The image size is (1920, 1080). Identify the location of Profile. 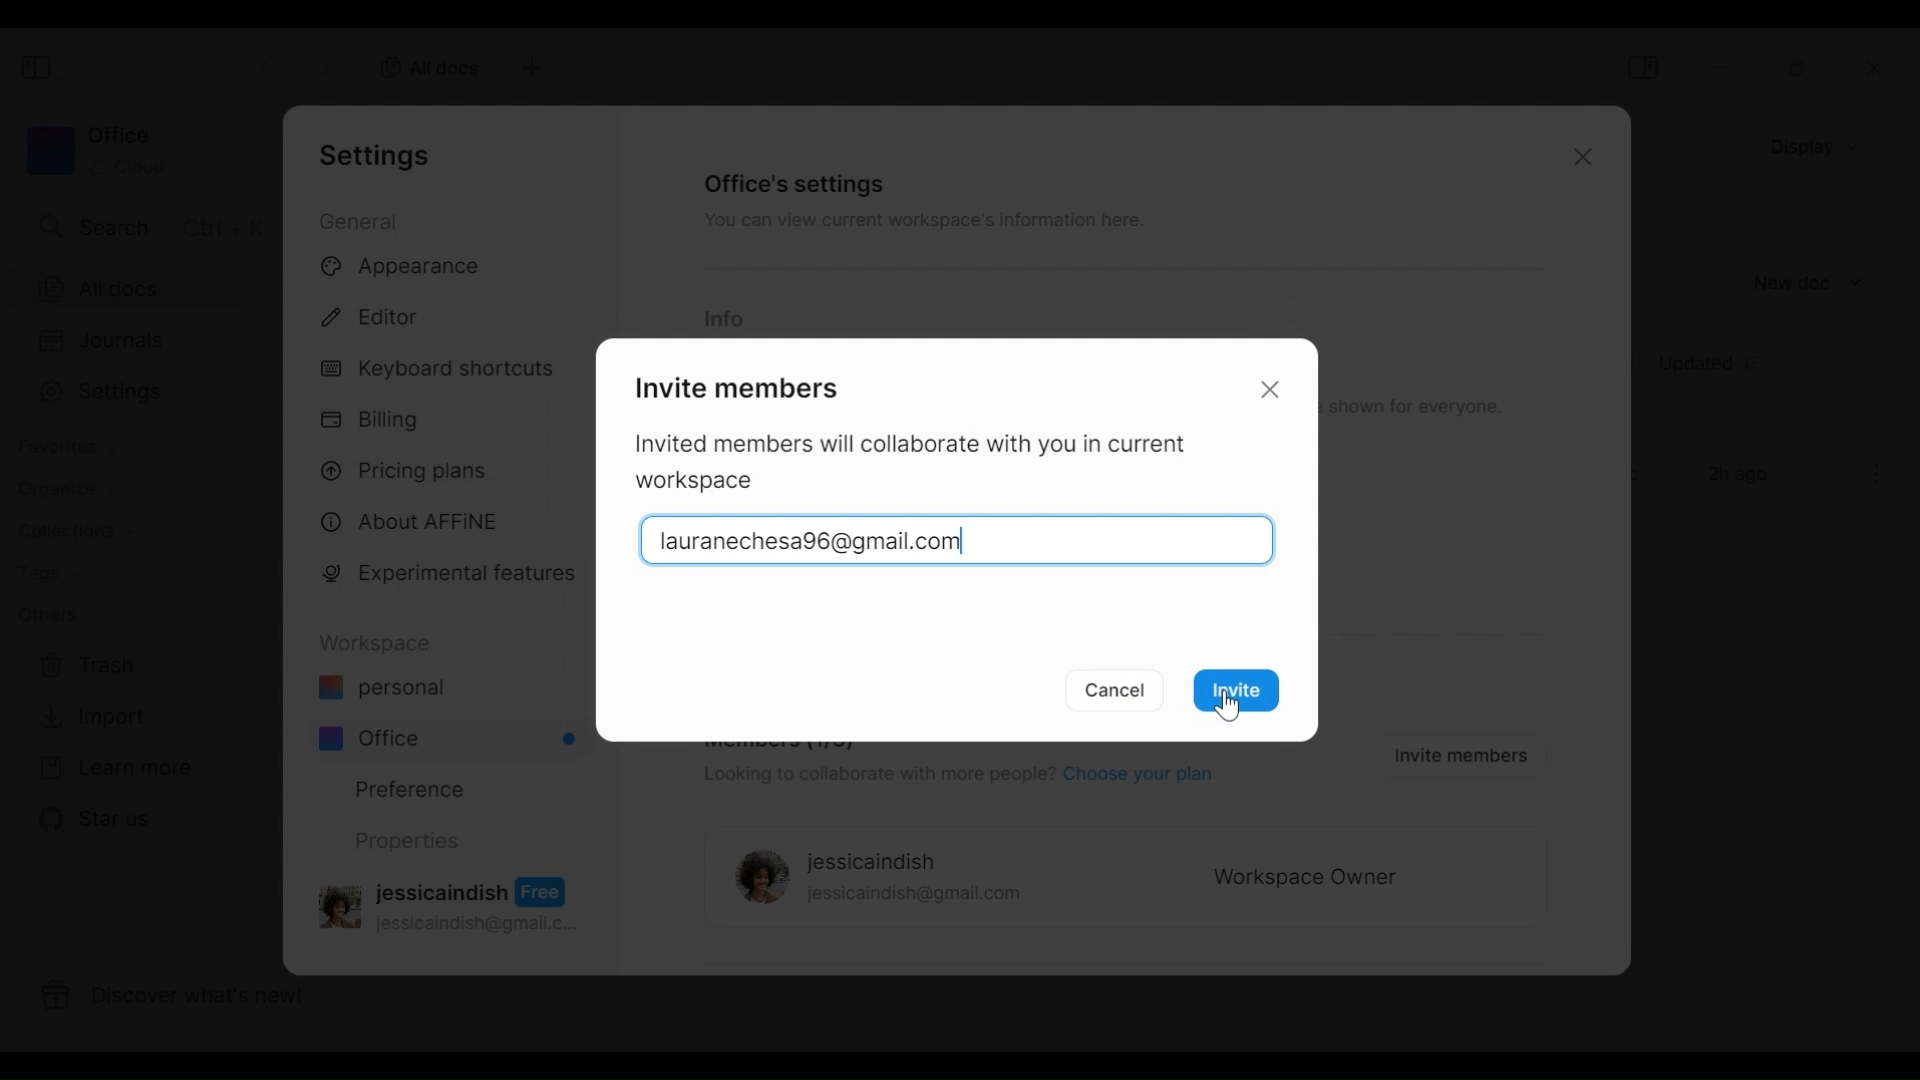
(756, 879).